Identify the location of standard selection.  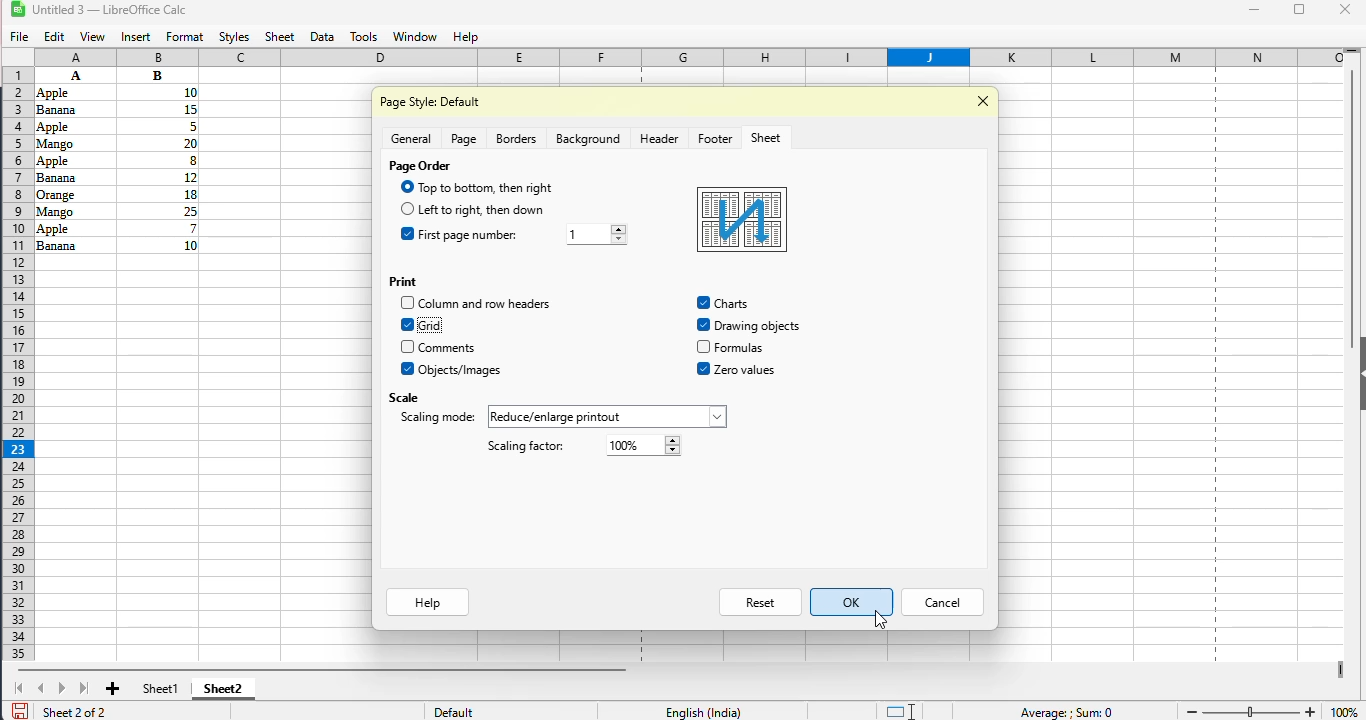
(899, 710).